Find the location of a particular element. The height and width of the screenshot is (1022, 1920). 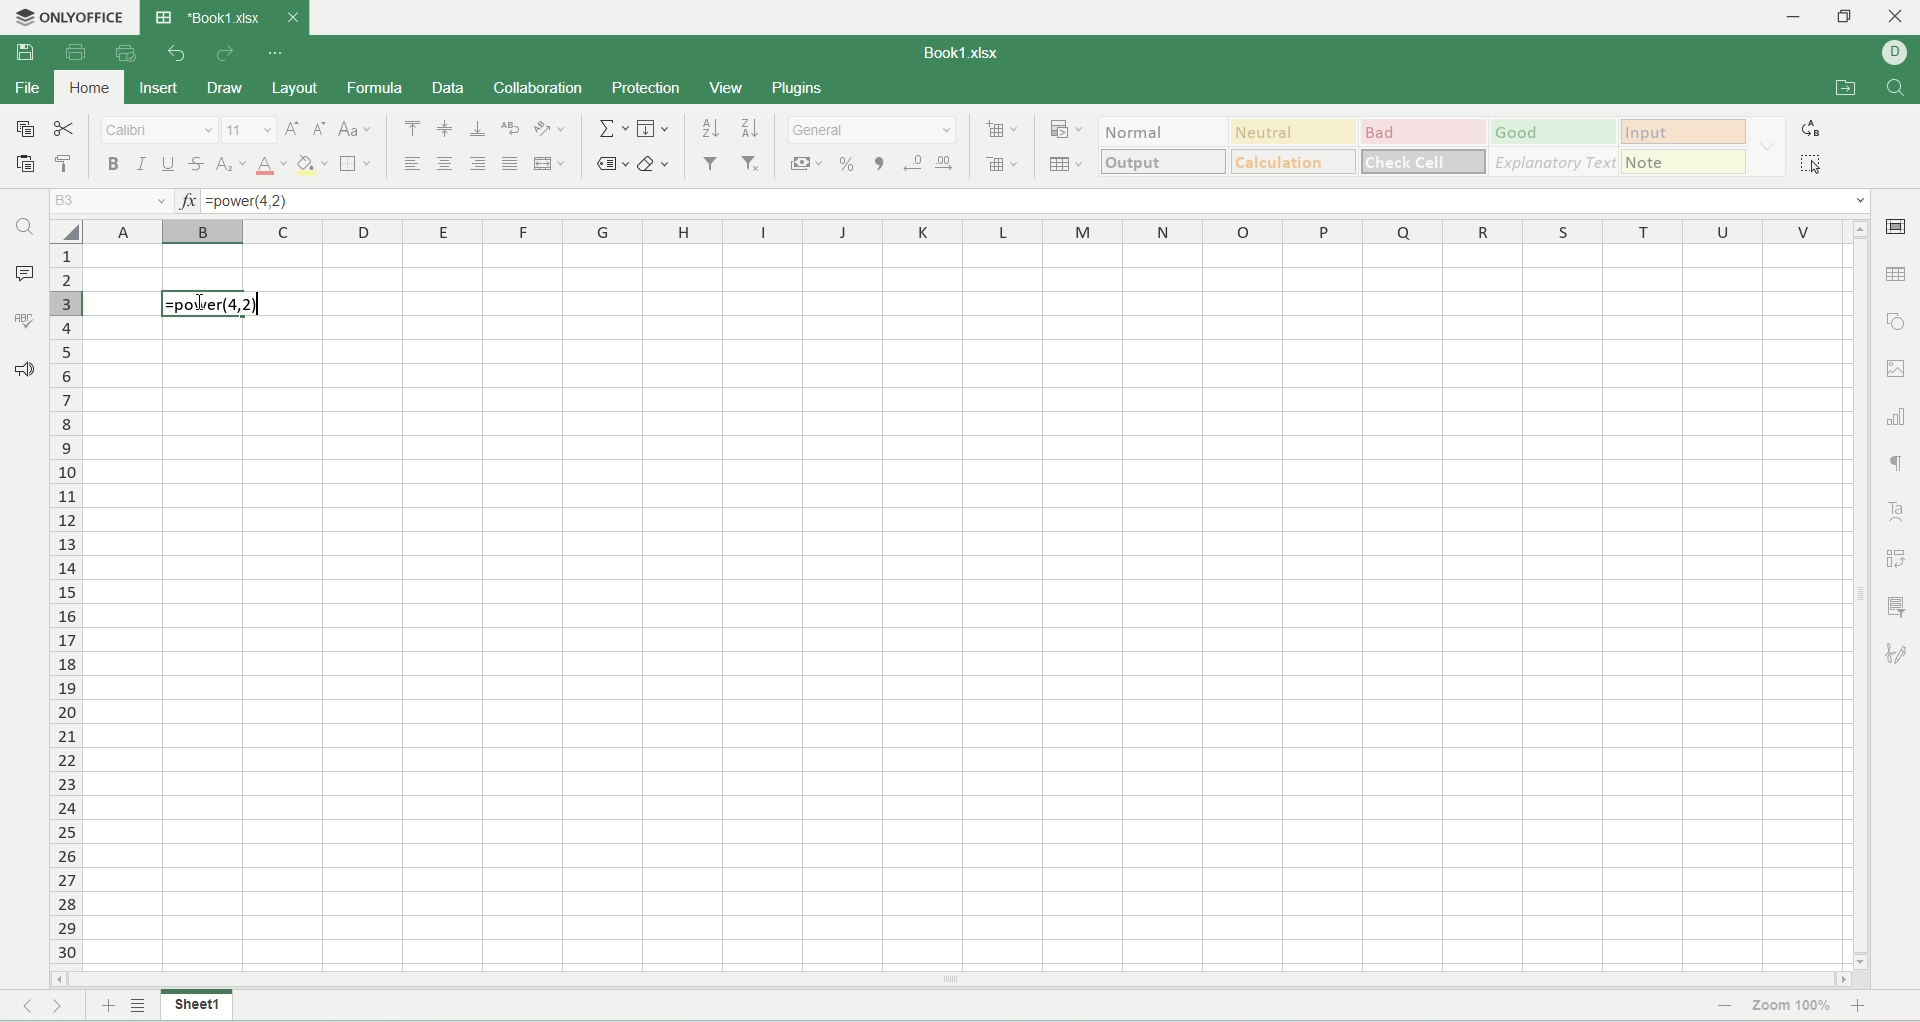

fill is located at coordinates (654, 128).